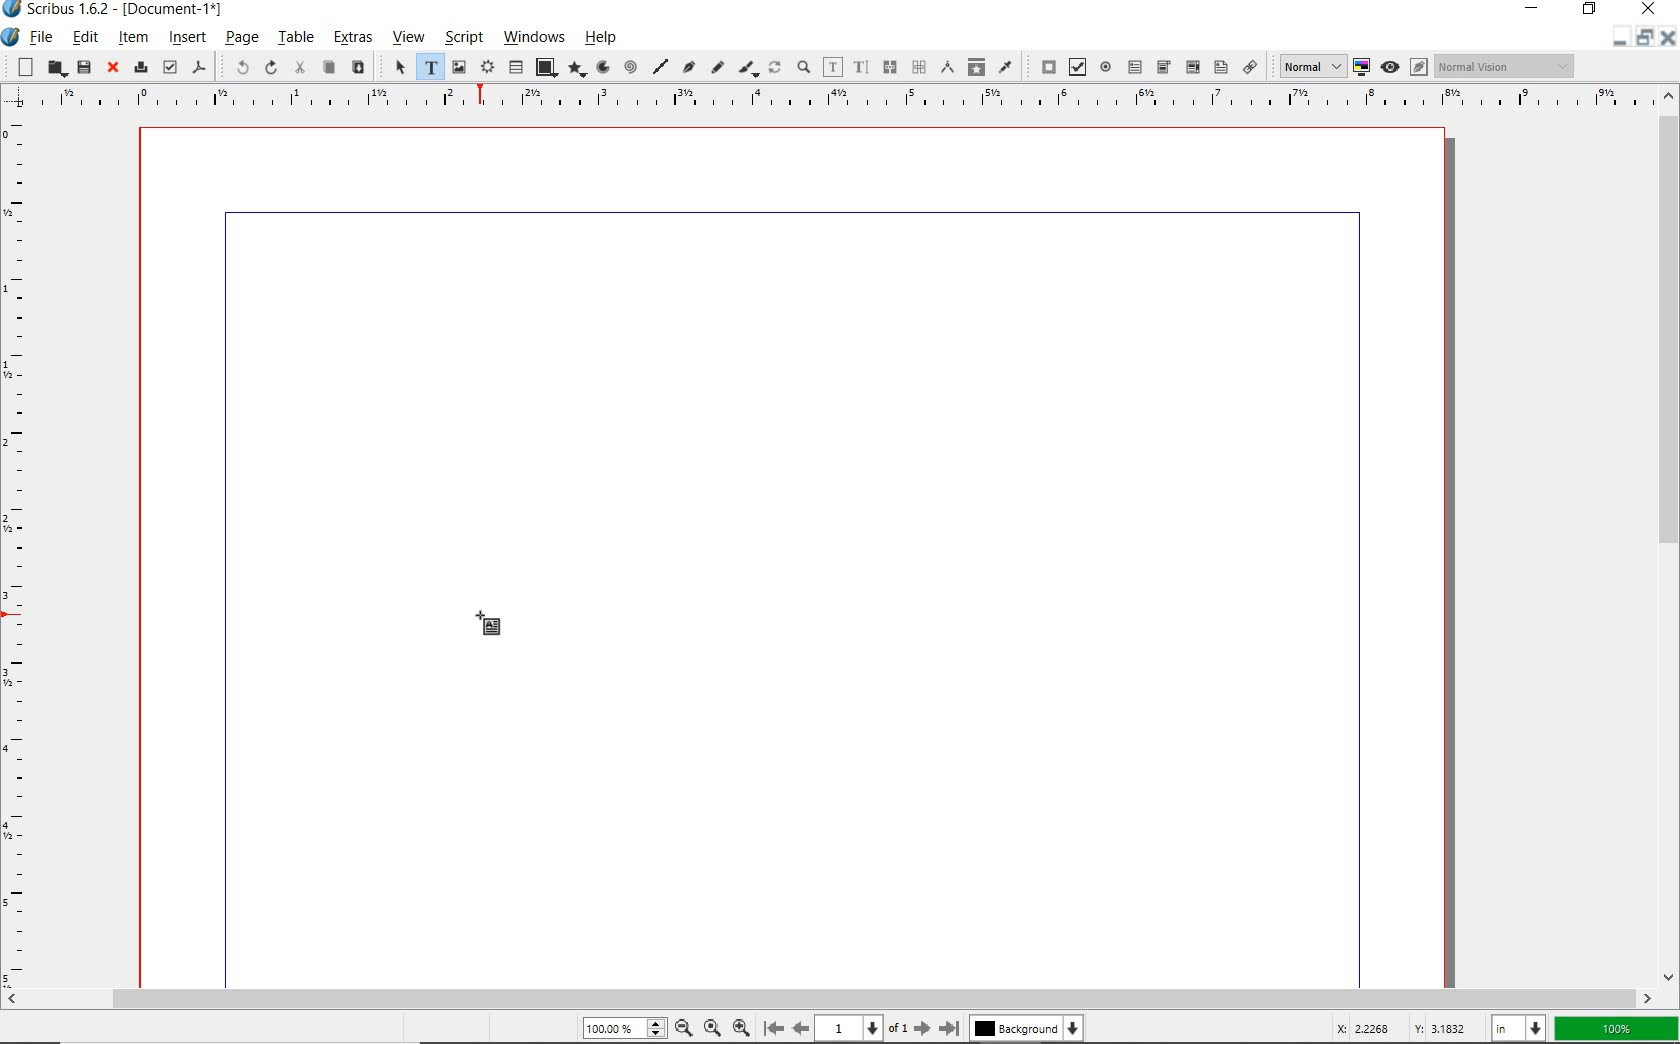  Describe the element at coordinates (28, 551) in the screenshot. I see `Horizontal page margin` at that location.